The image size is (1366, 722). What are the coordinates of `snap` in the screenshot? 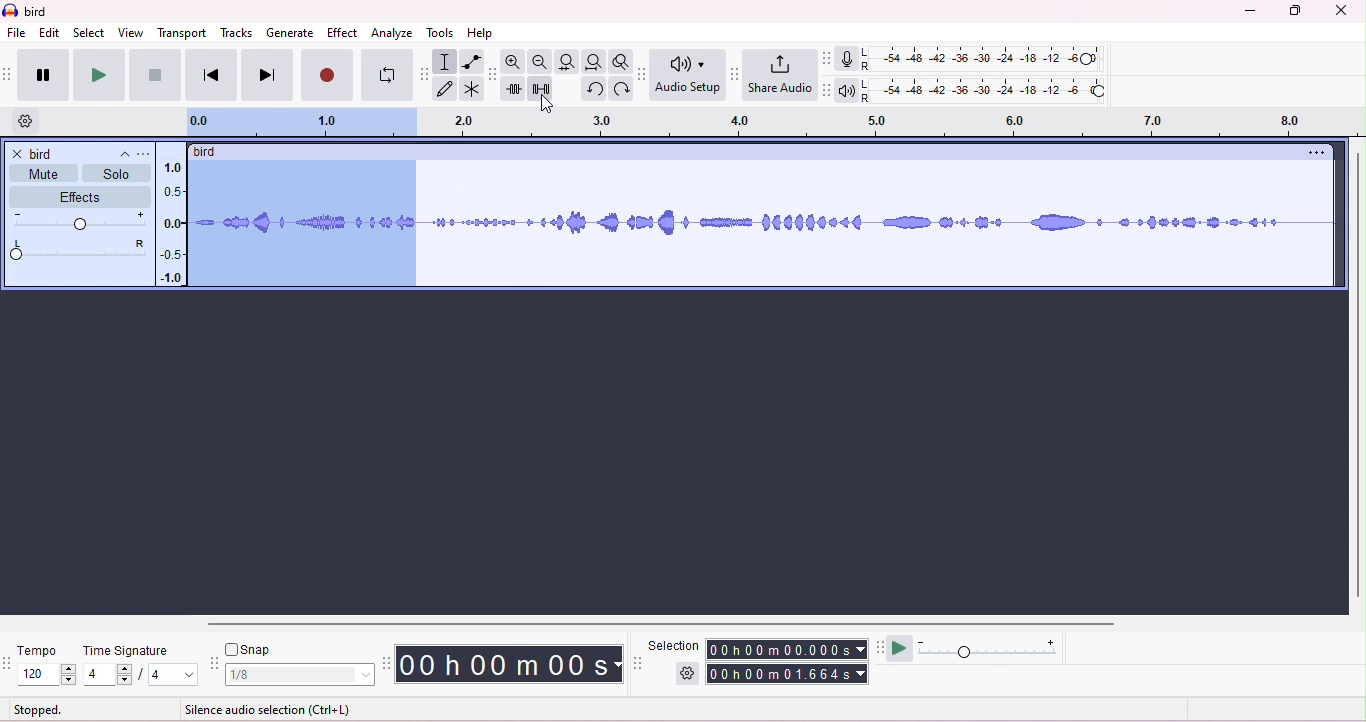 It's located at (249, 648).